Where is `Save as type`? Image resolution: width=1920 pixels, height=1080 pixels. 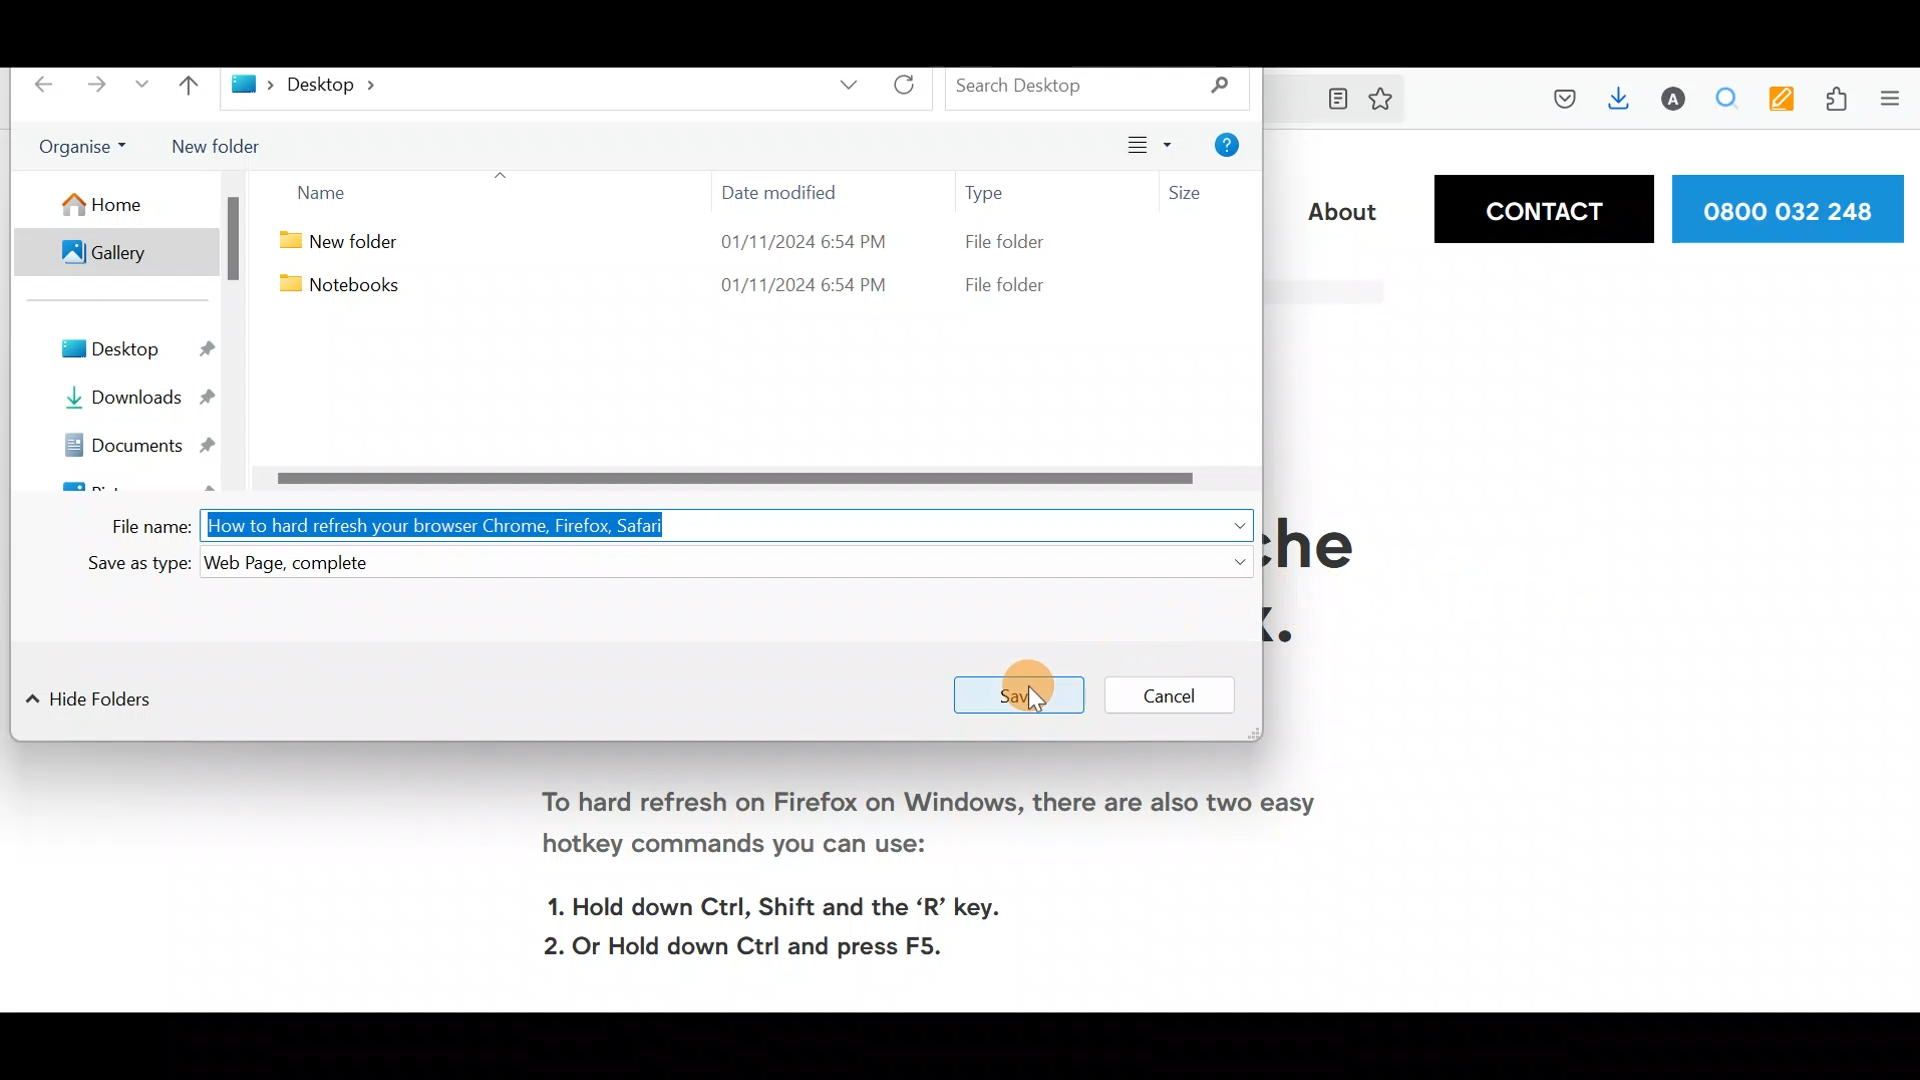 Save as type is located at coordinates (135, 568).